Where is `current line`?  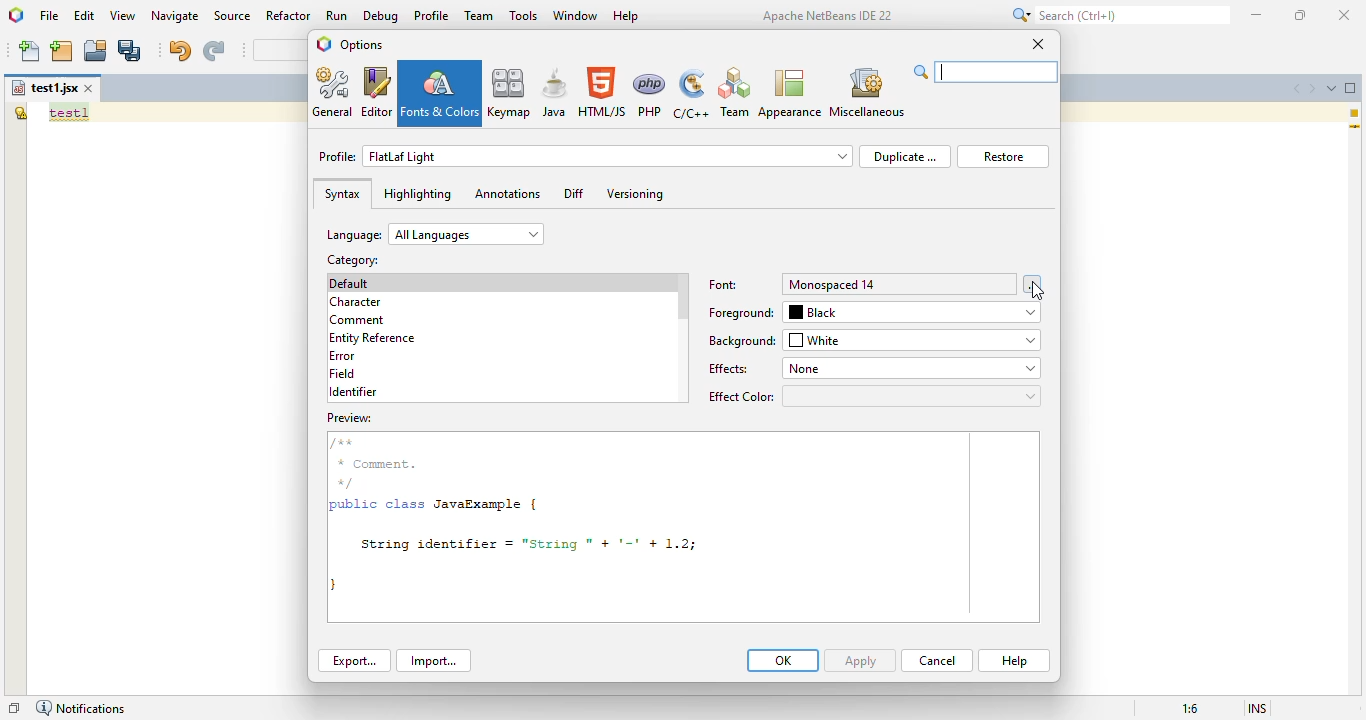 current line is located at coordinates (1355, 128).